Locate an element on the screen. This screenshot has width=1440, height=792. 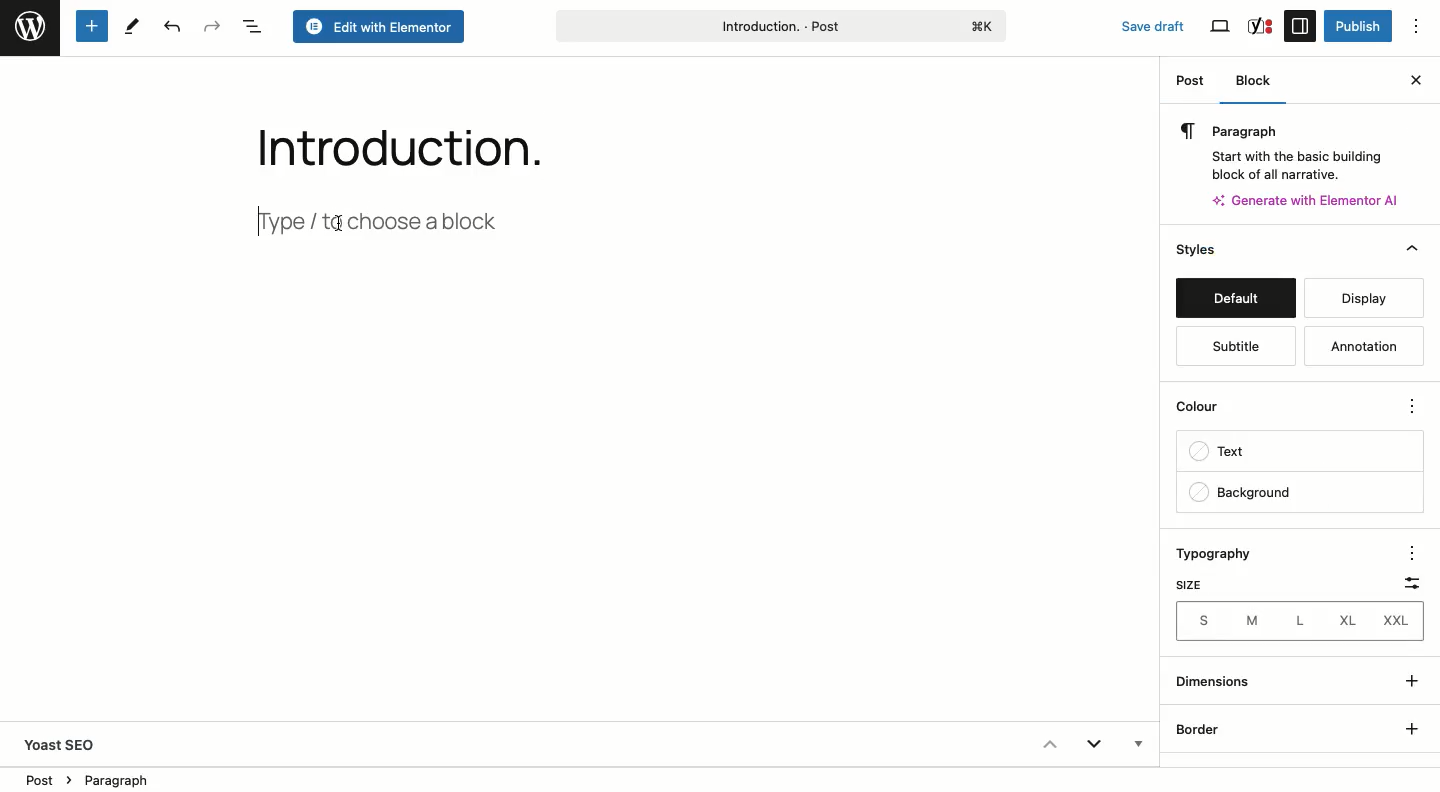
Save draft is located at coordinates (1142, 22).